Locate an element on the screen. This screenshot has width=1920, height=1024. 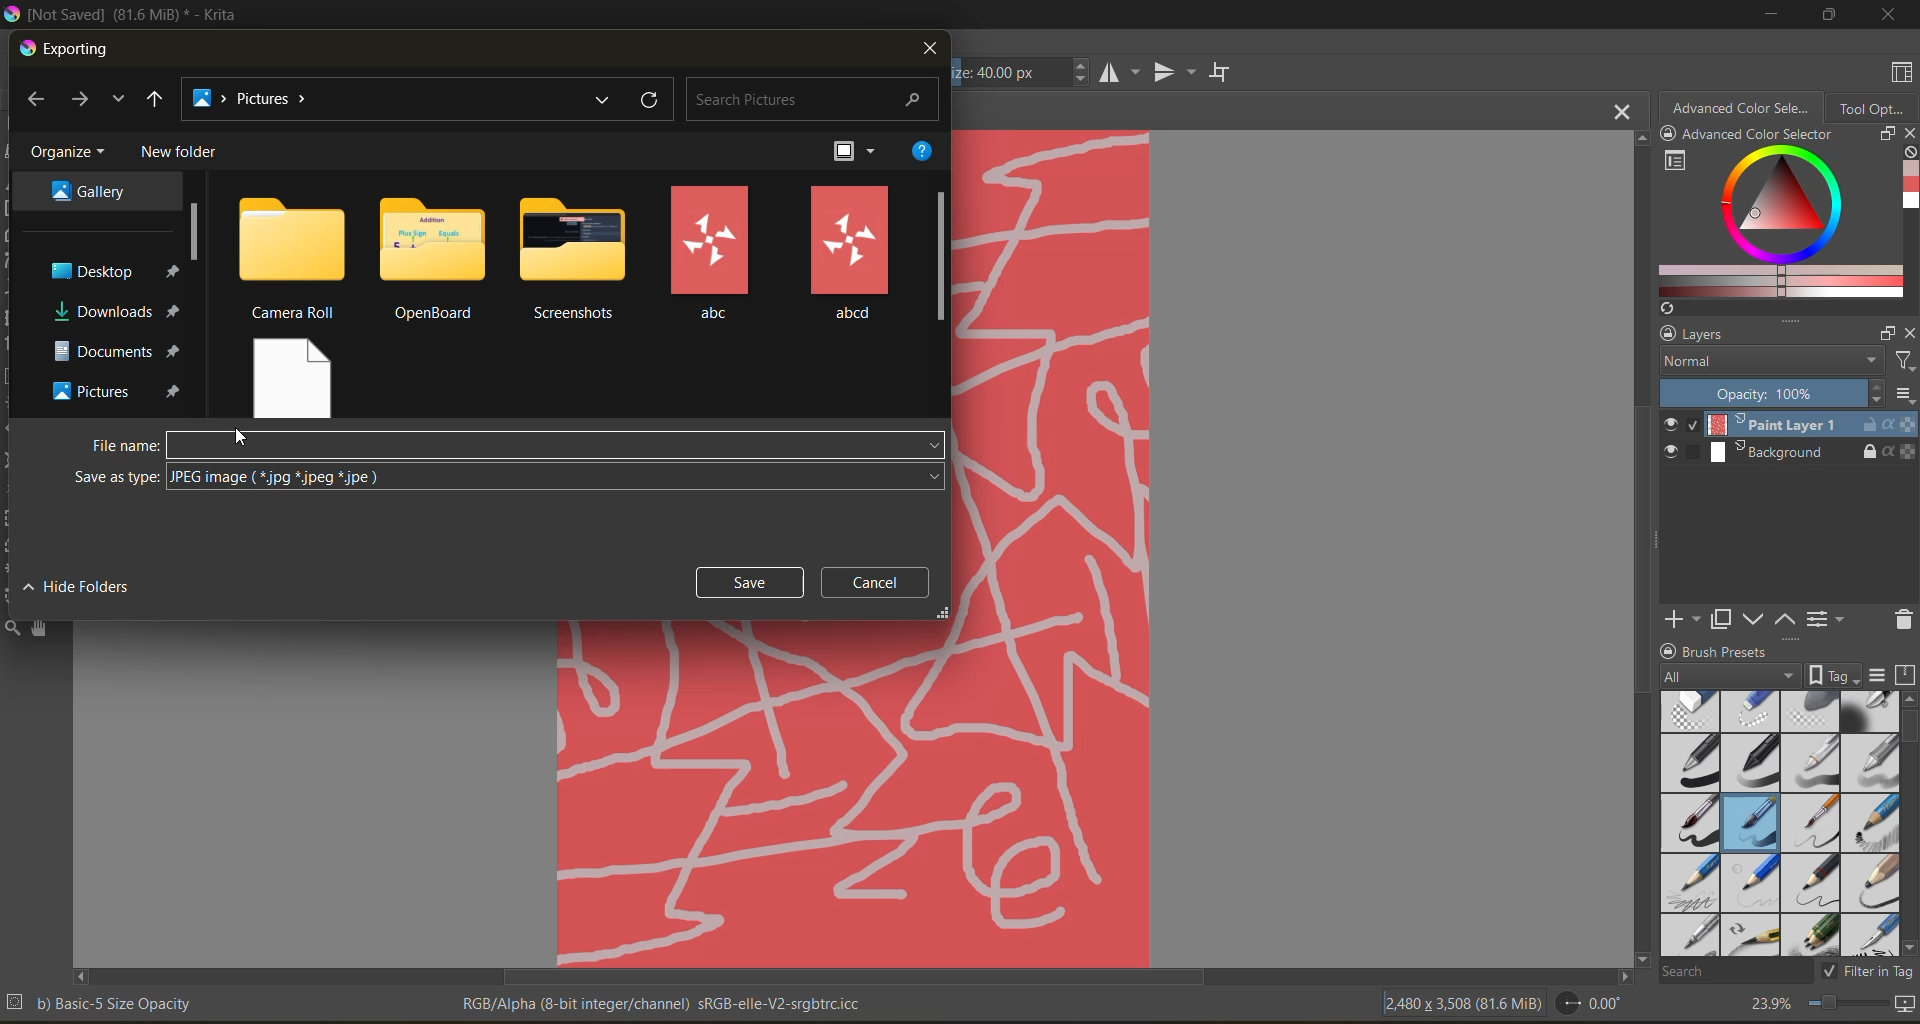
close is located at coordinates (1908, 333).